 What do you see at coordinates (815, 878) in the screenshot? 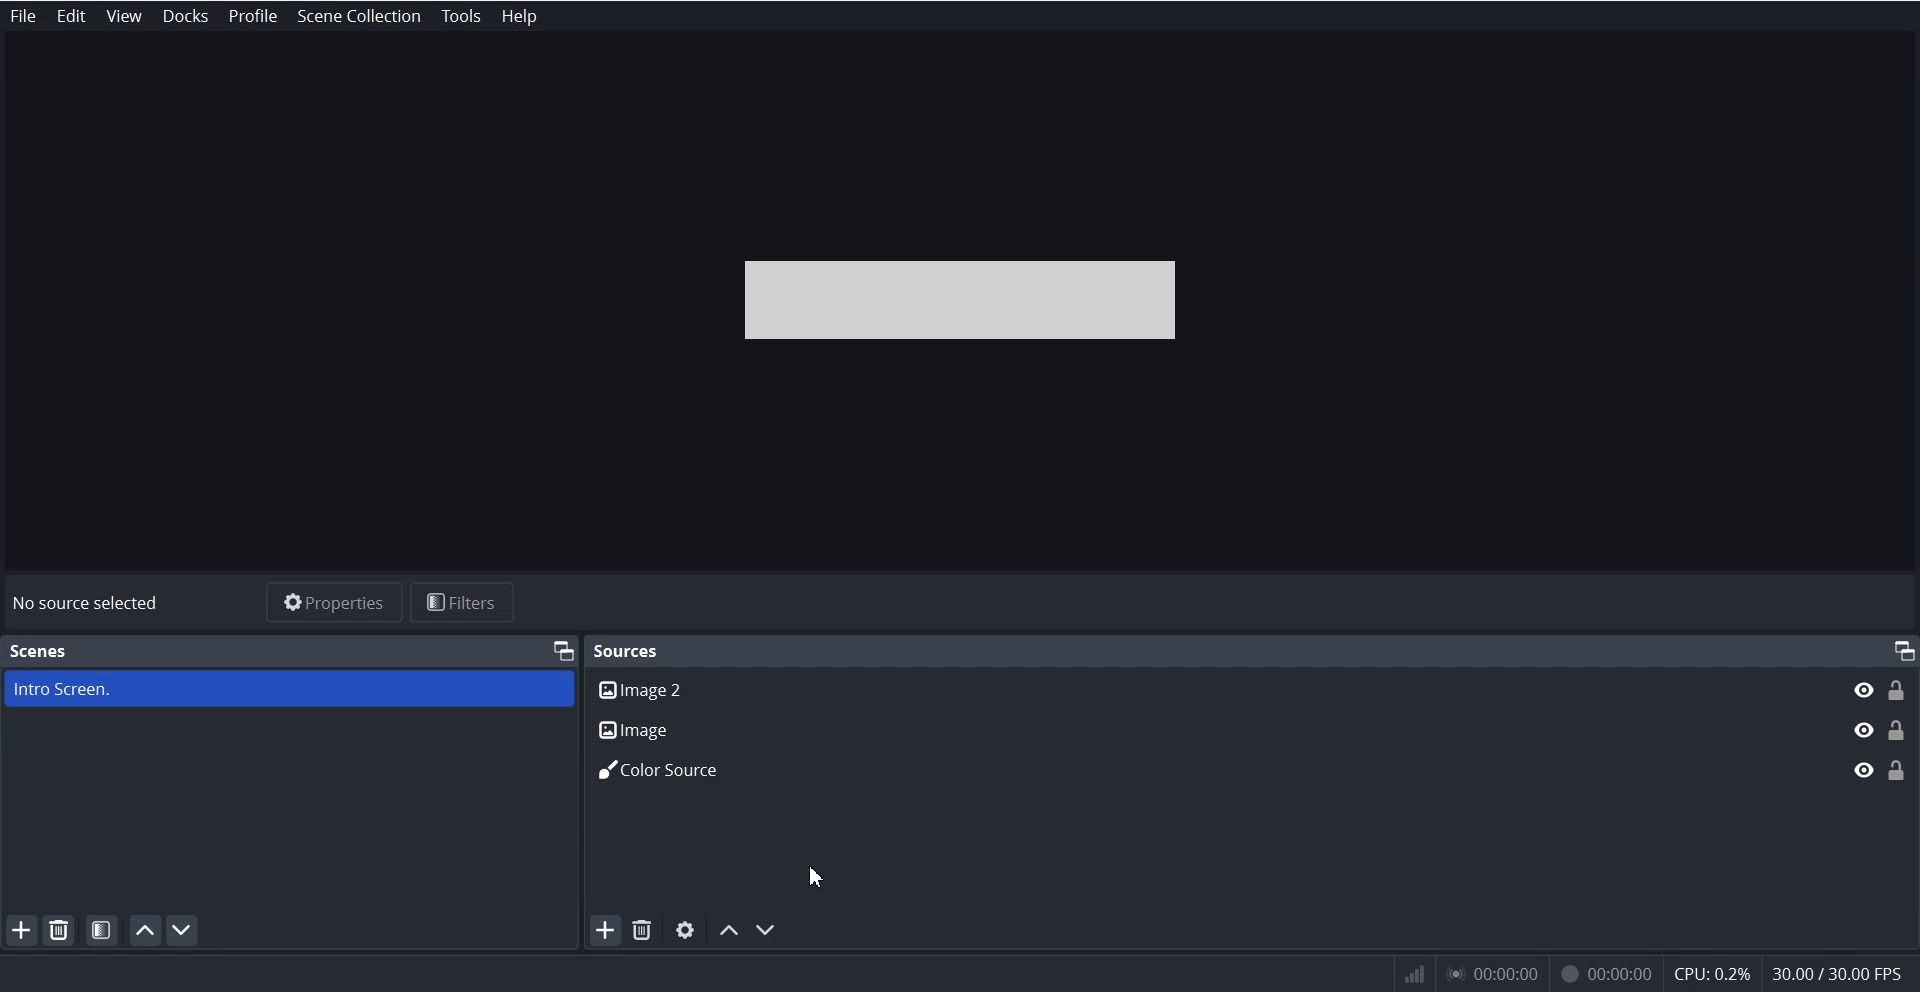
I see `Cursor` at bounding box center [815, 878].